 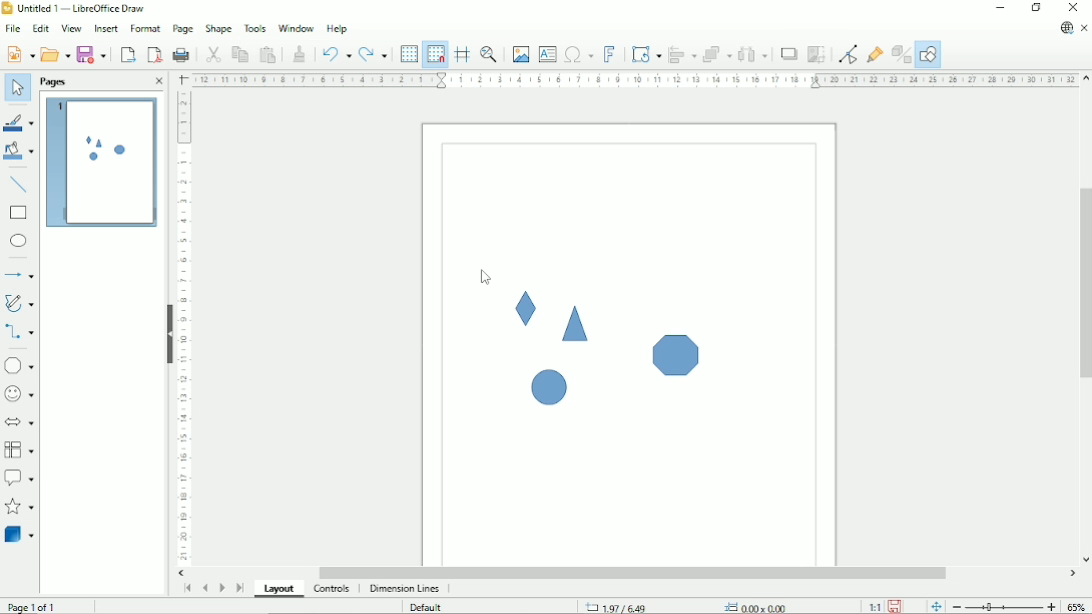 I want to click on Line color, so click(x=21, y=123).